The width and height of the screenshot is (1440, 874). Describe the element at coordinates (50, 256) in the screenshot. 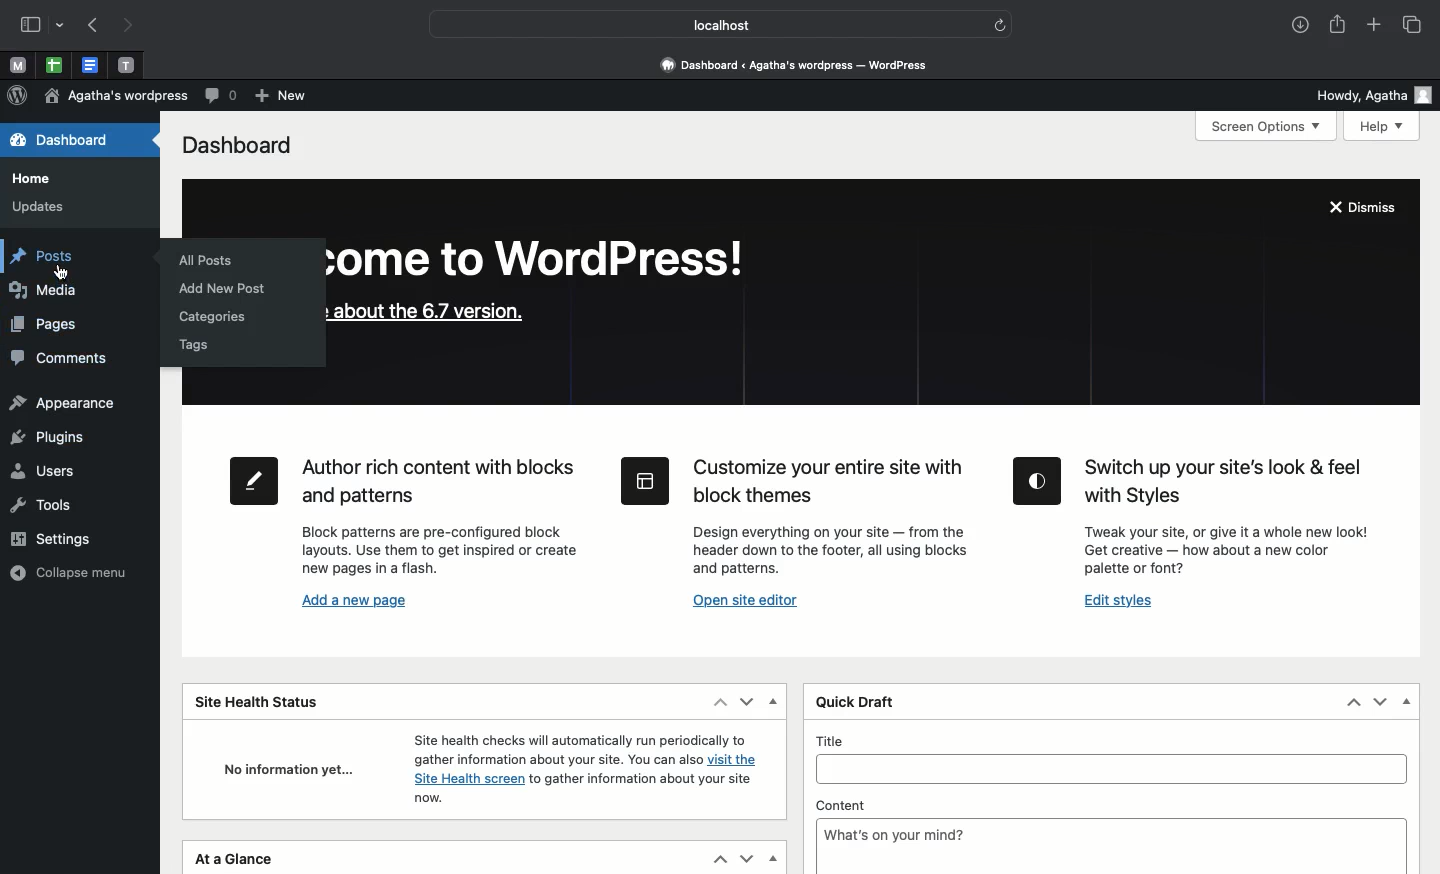

I see `Posts` at that location.